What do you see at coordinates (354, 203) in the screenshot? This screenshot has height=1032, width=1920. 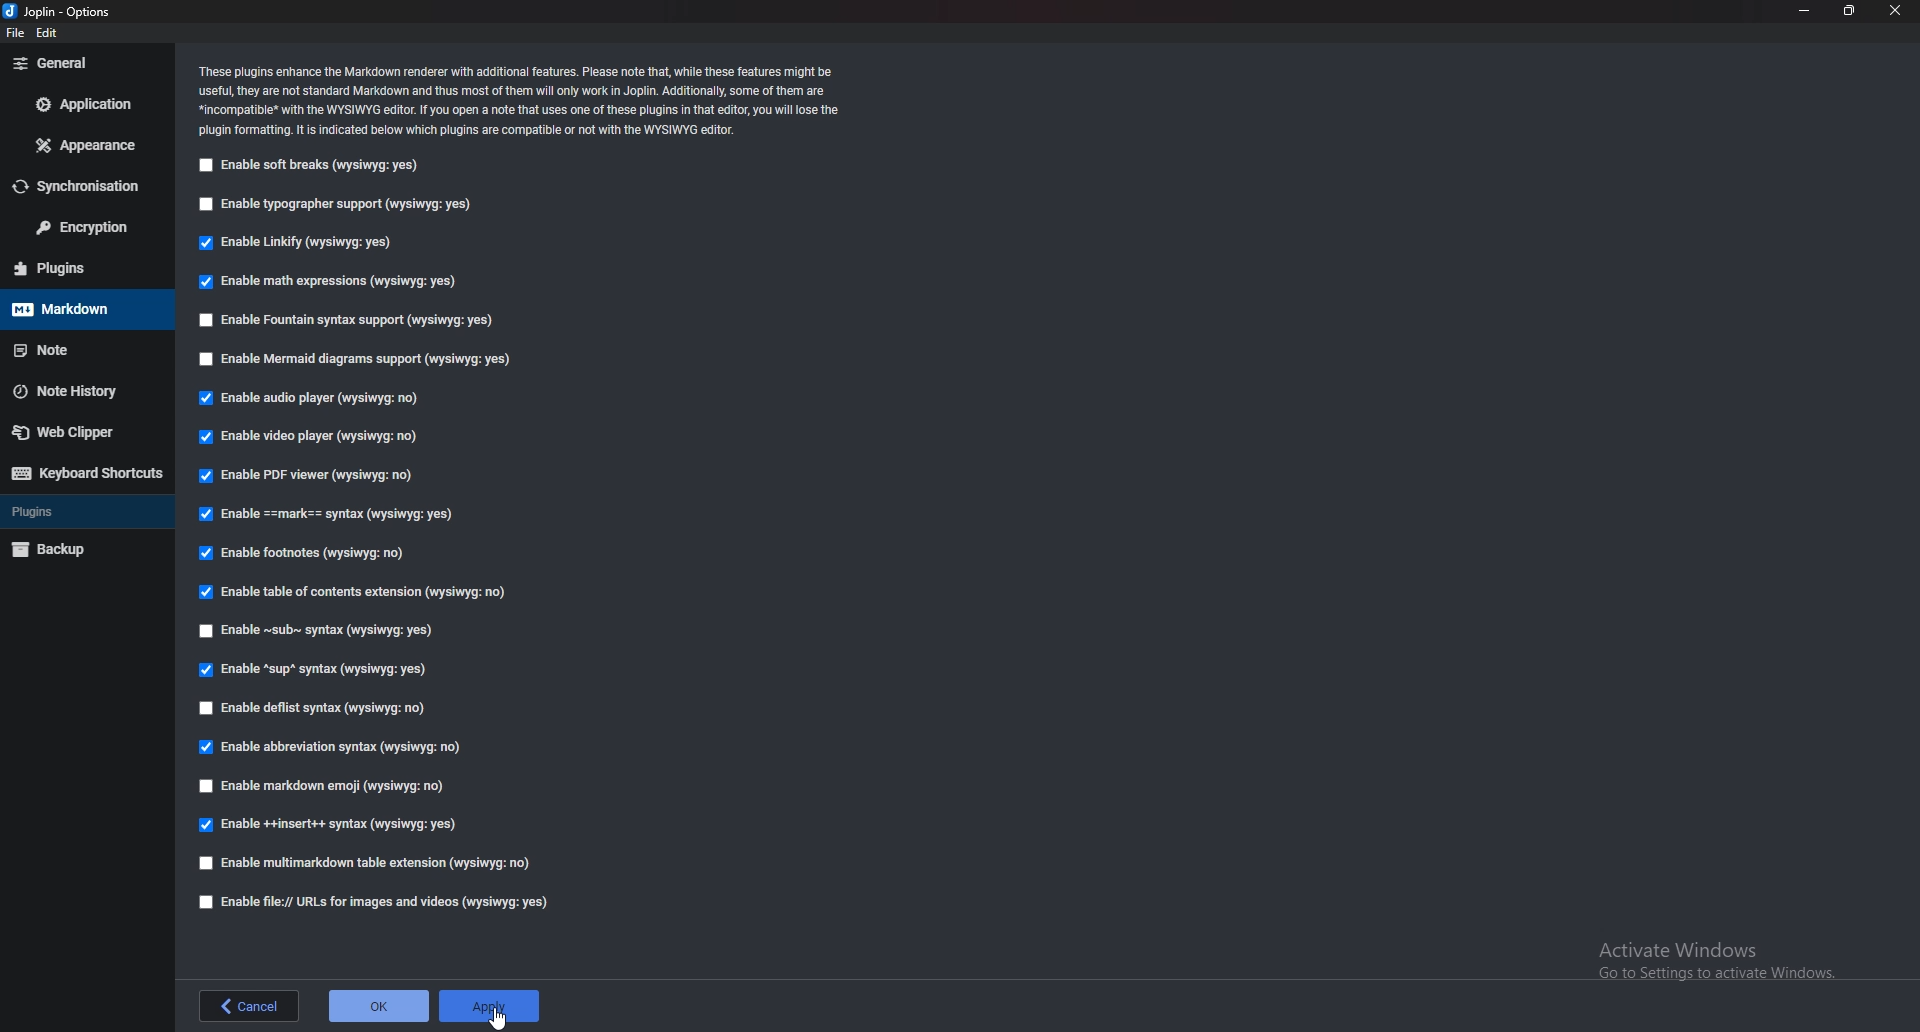 I see `Enable typographer support` at bounding box center [354, 203].